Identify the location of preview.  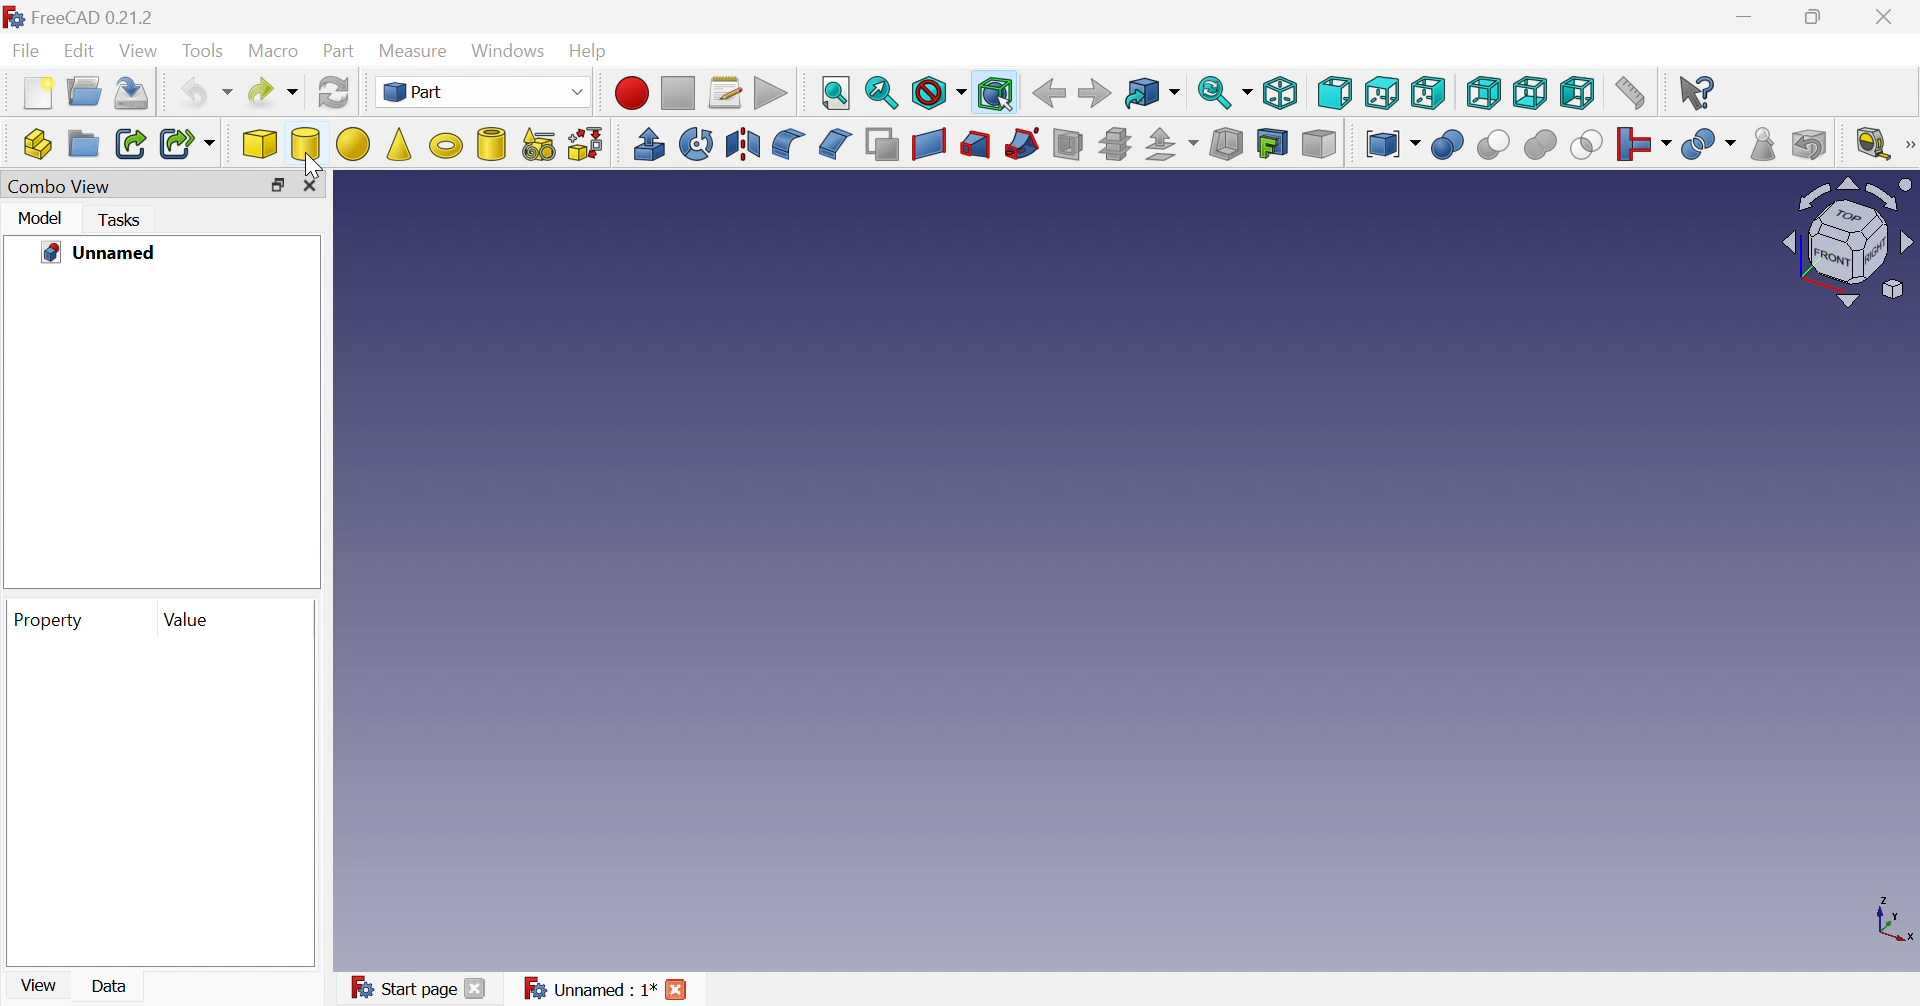
(159, 435).